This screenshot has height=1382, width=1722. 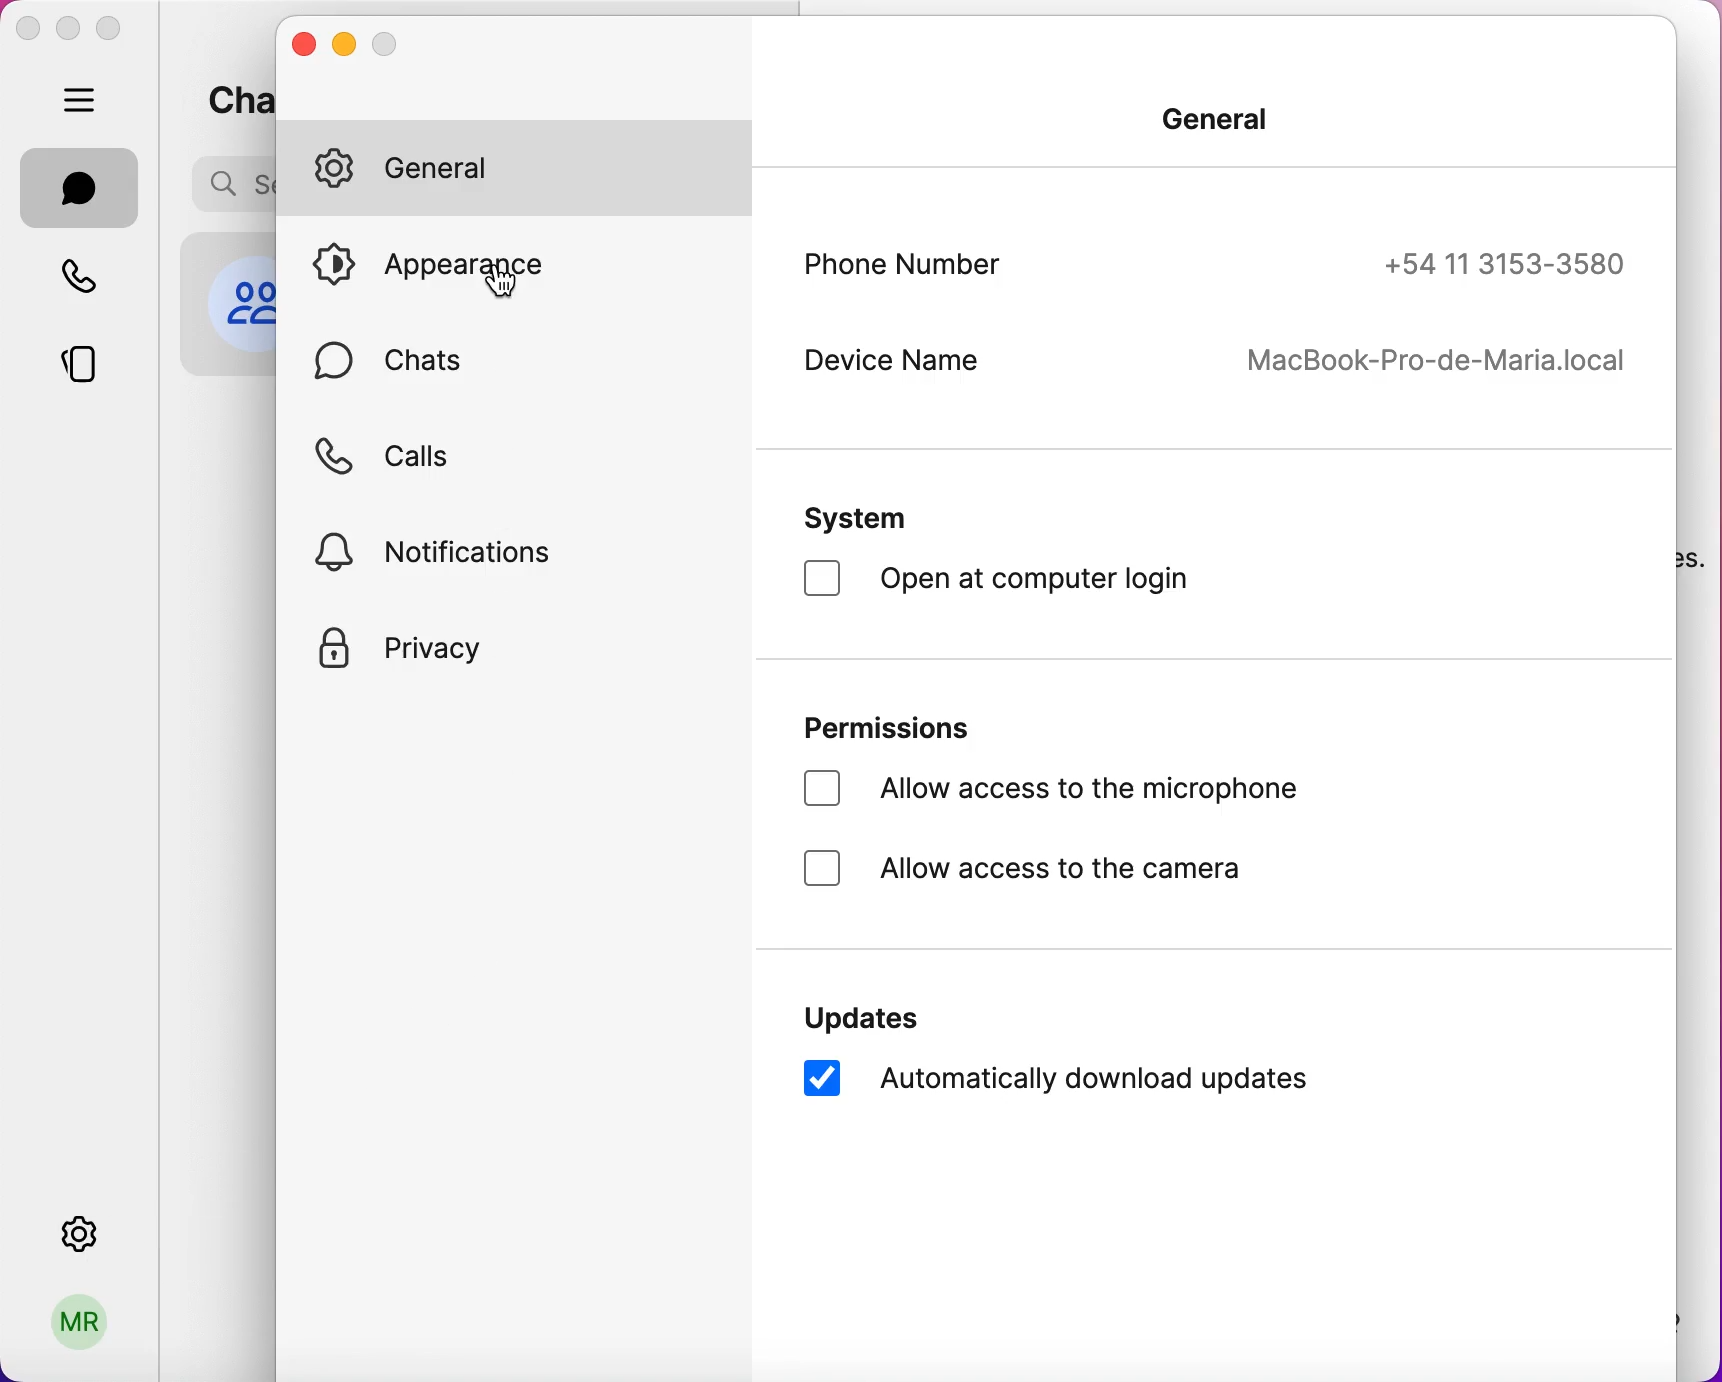 I want to click on calls, so click(x=77, y=281).